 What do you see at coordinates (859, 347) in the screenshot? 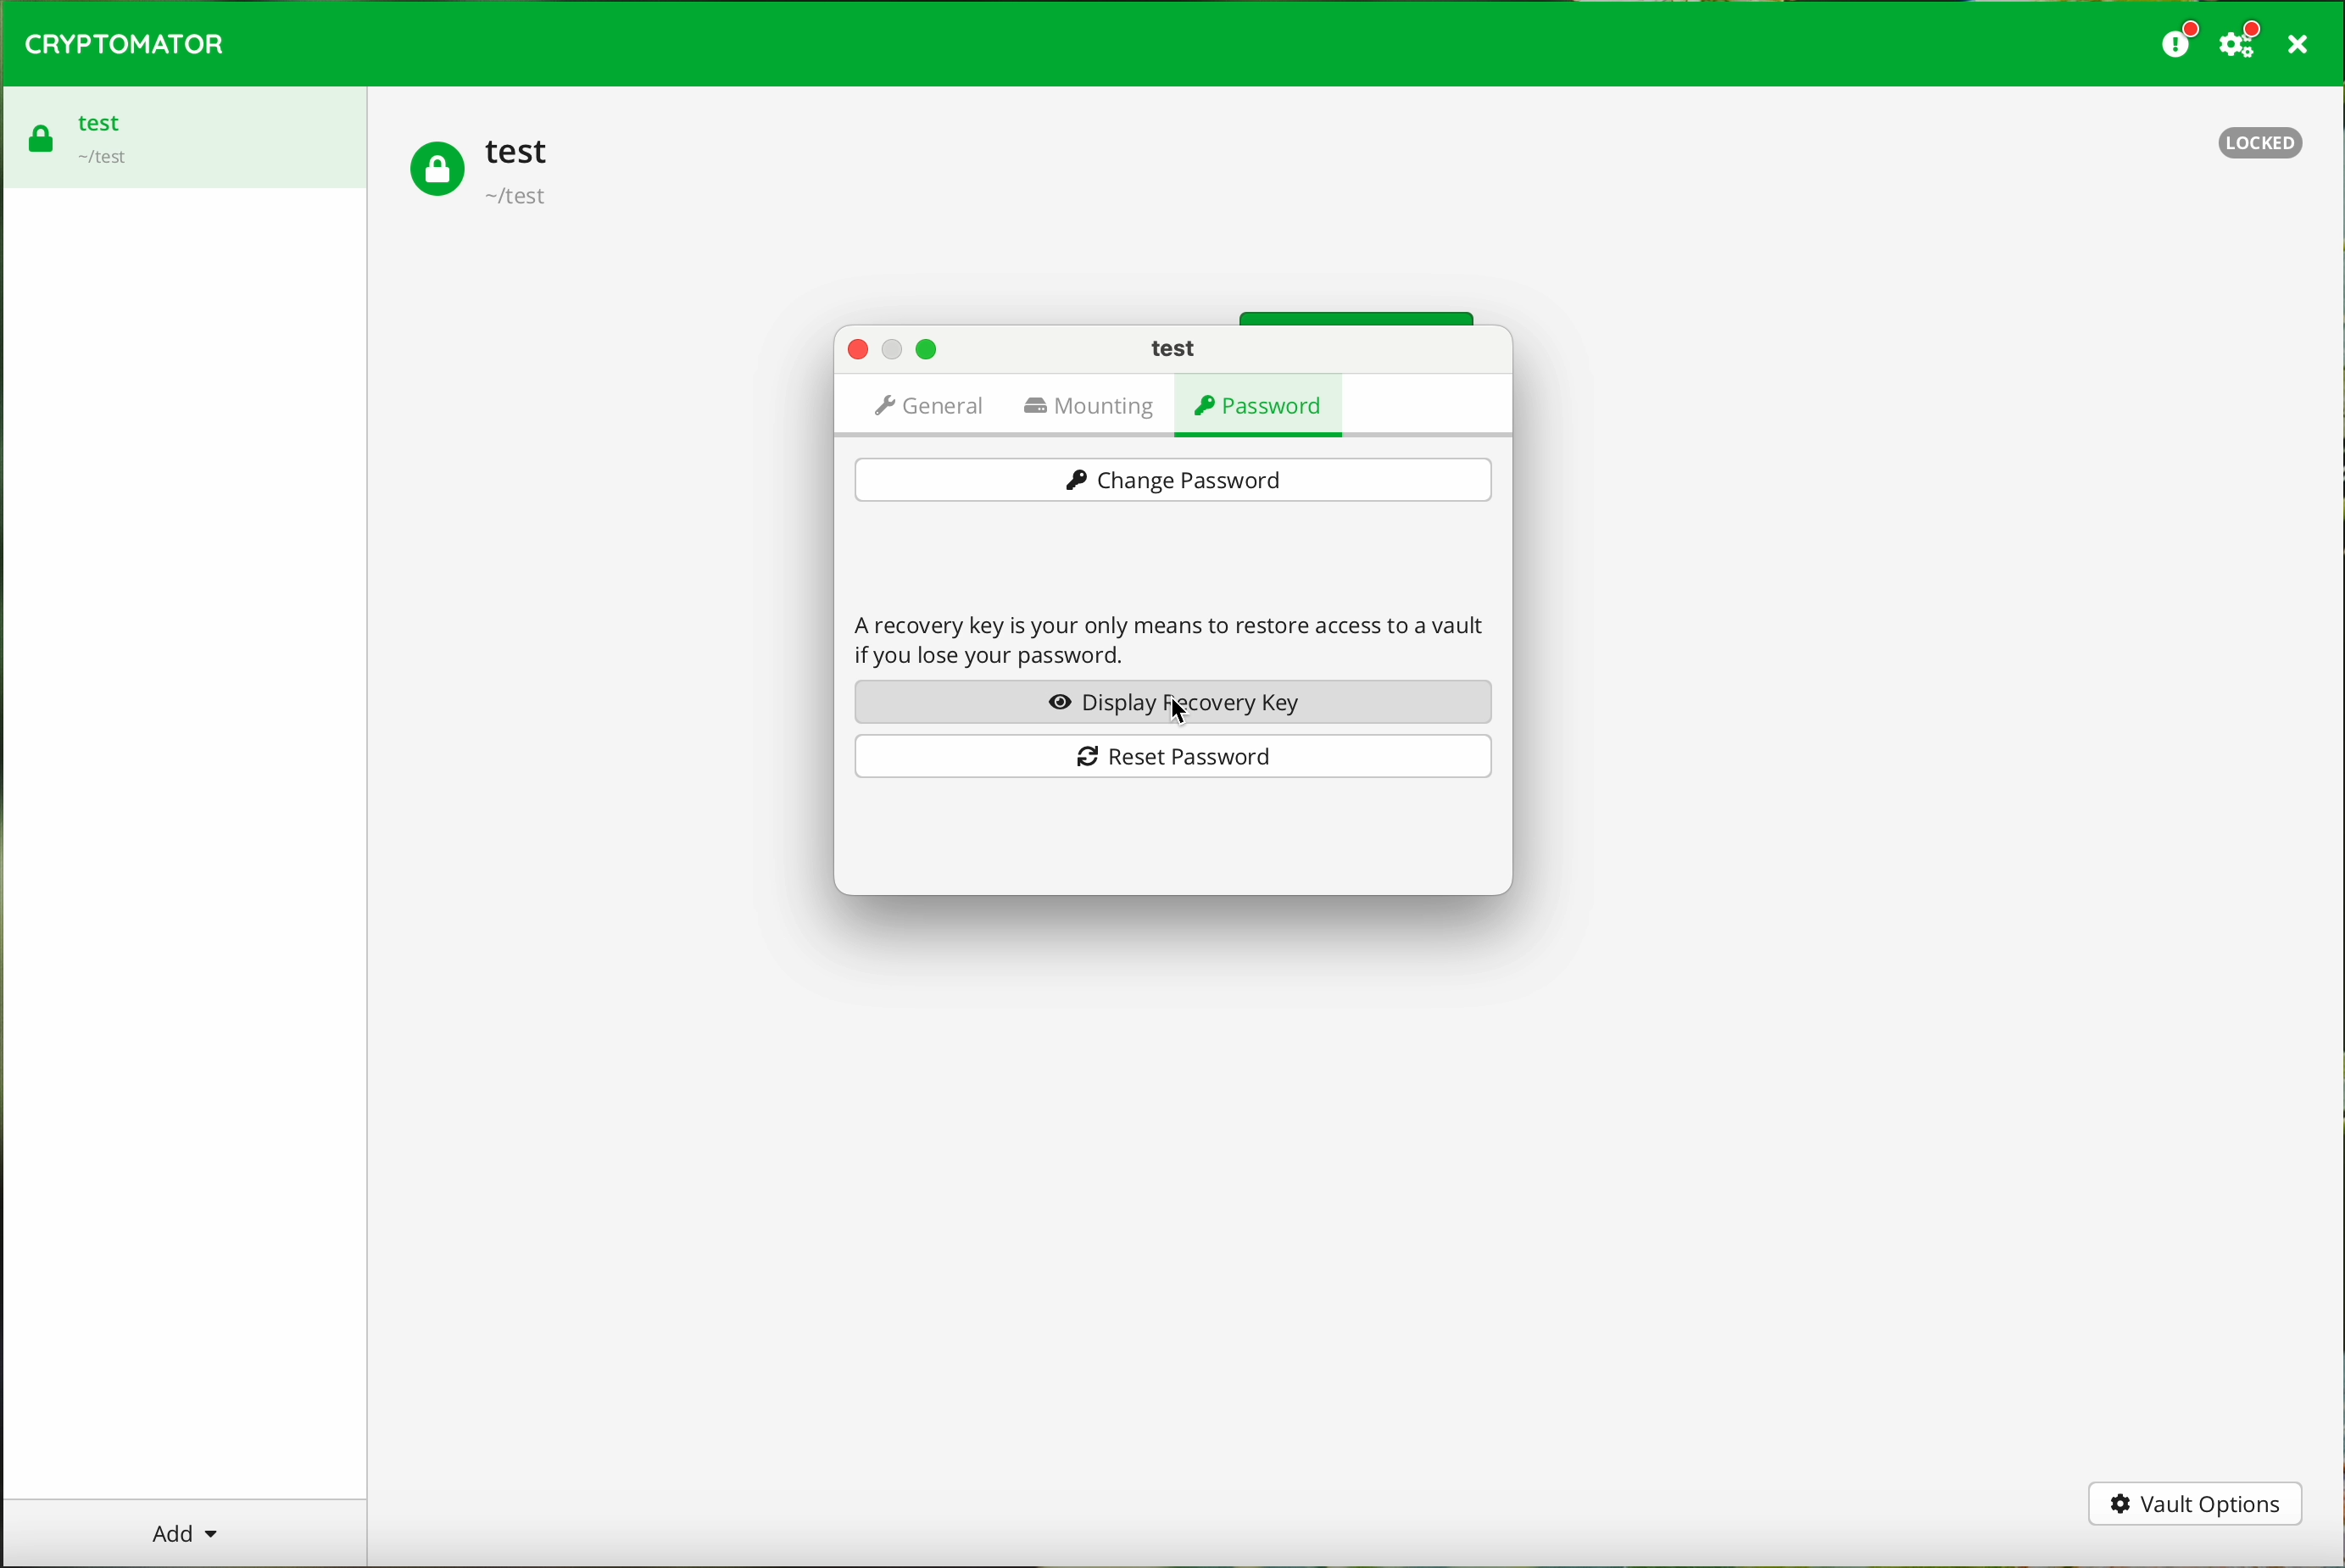
I see `close` at bounding box center [859, 347].